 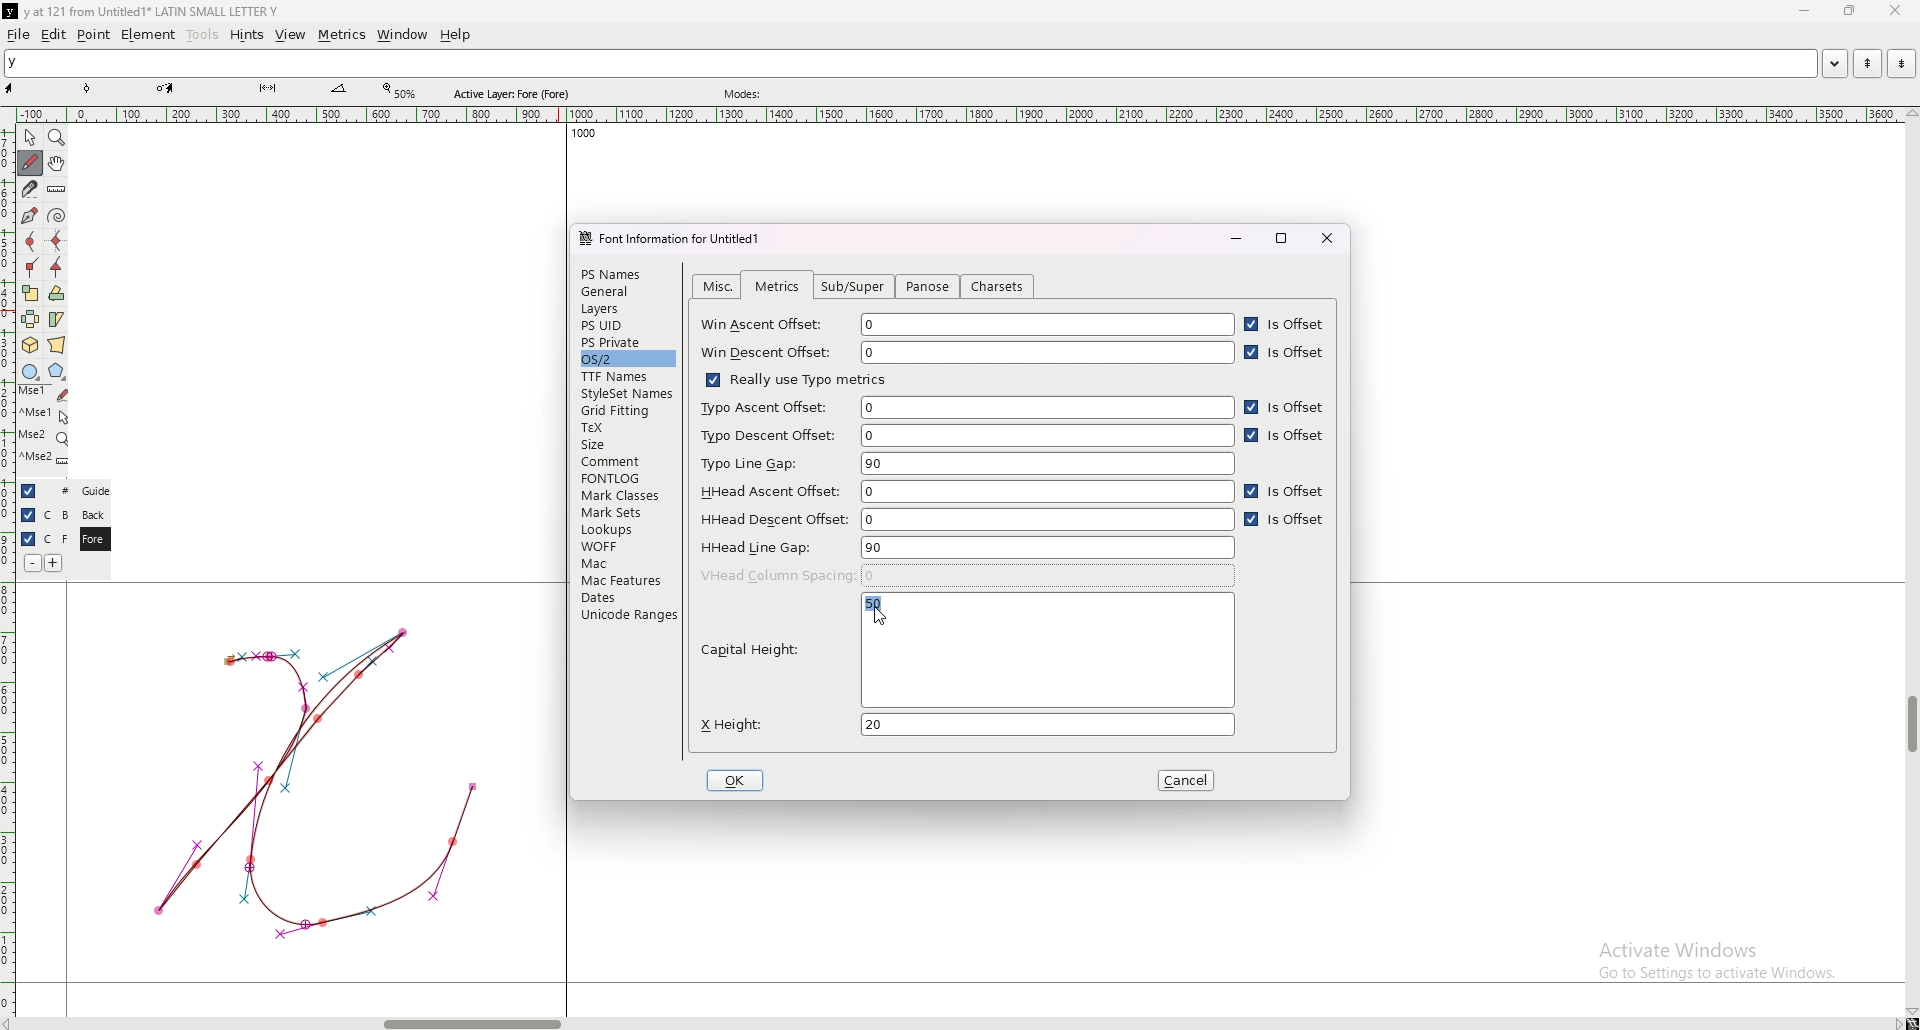 What do you see at coordinates (31, 319) in the screenshot?
I see `flip the selection` at bounding box center [31, 319].